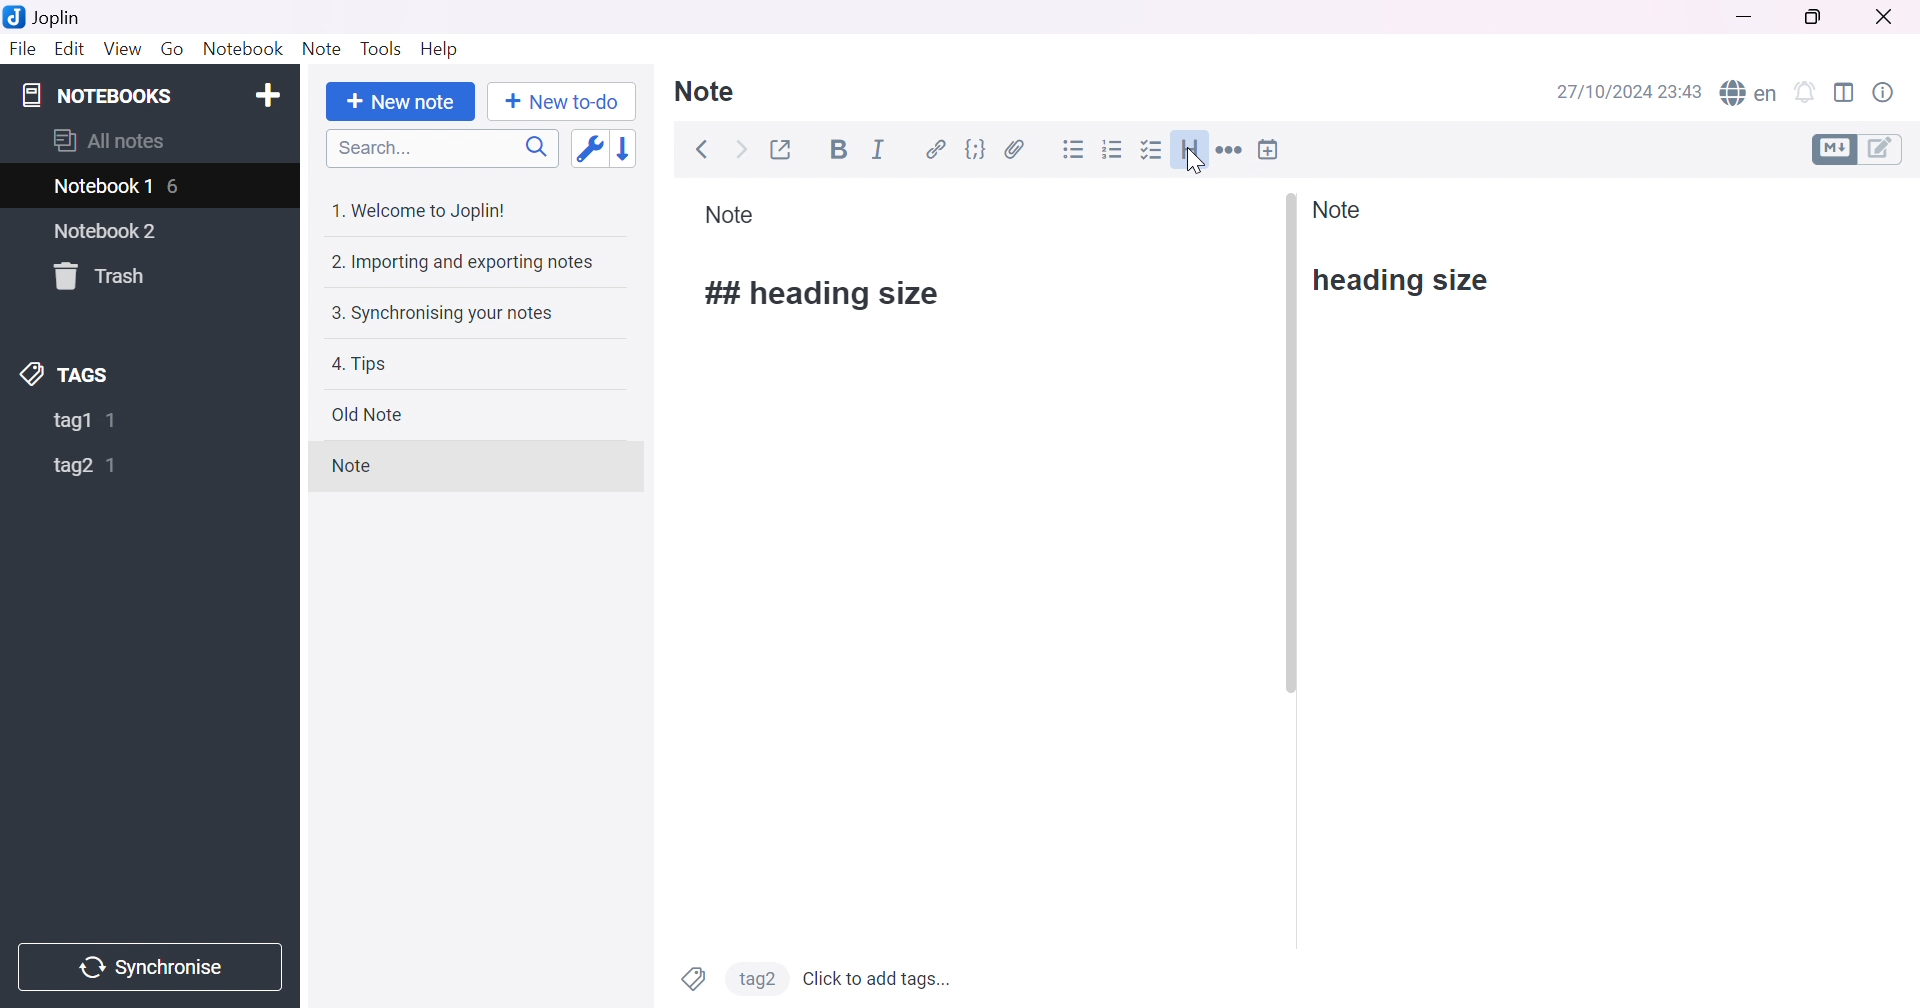  I want to click on 1, so click(116, 420).